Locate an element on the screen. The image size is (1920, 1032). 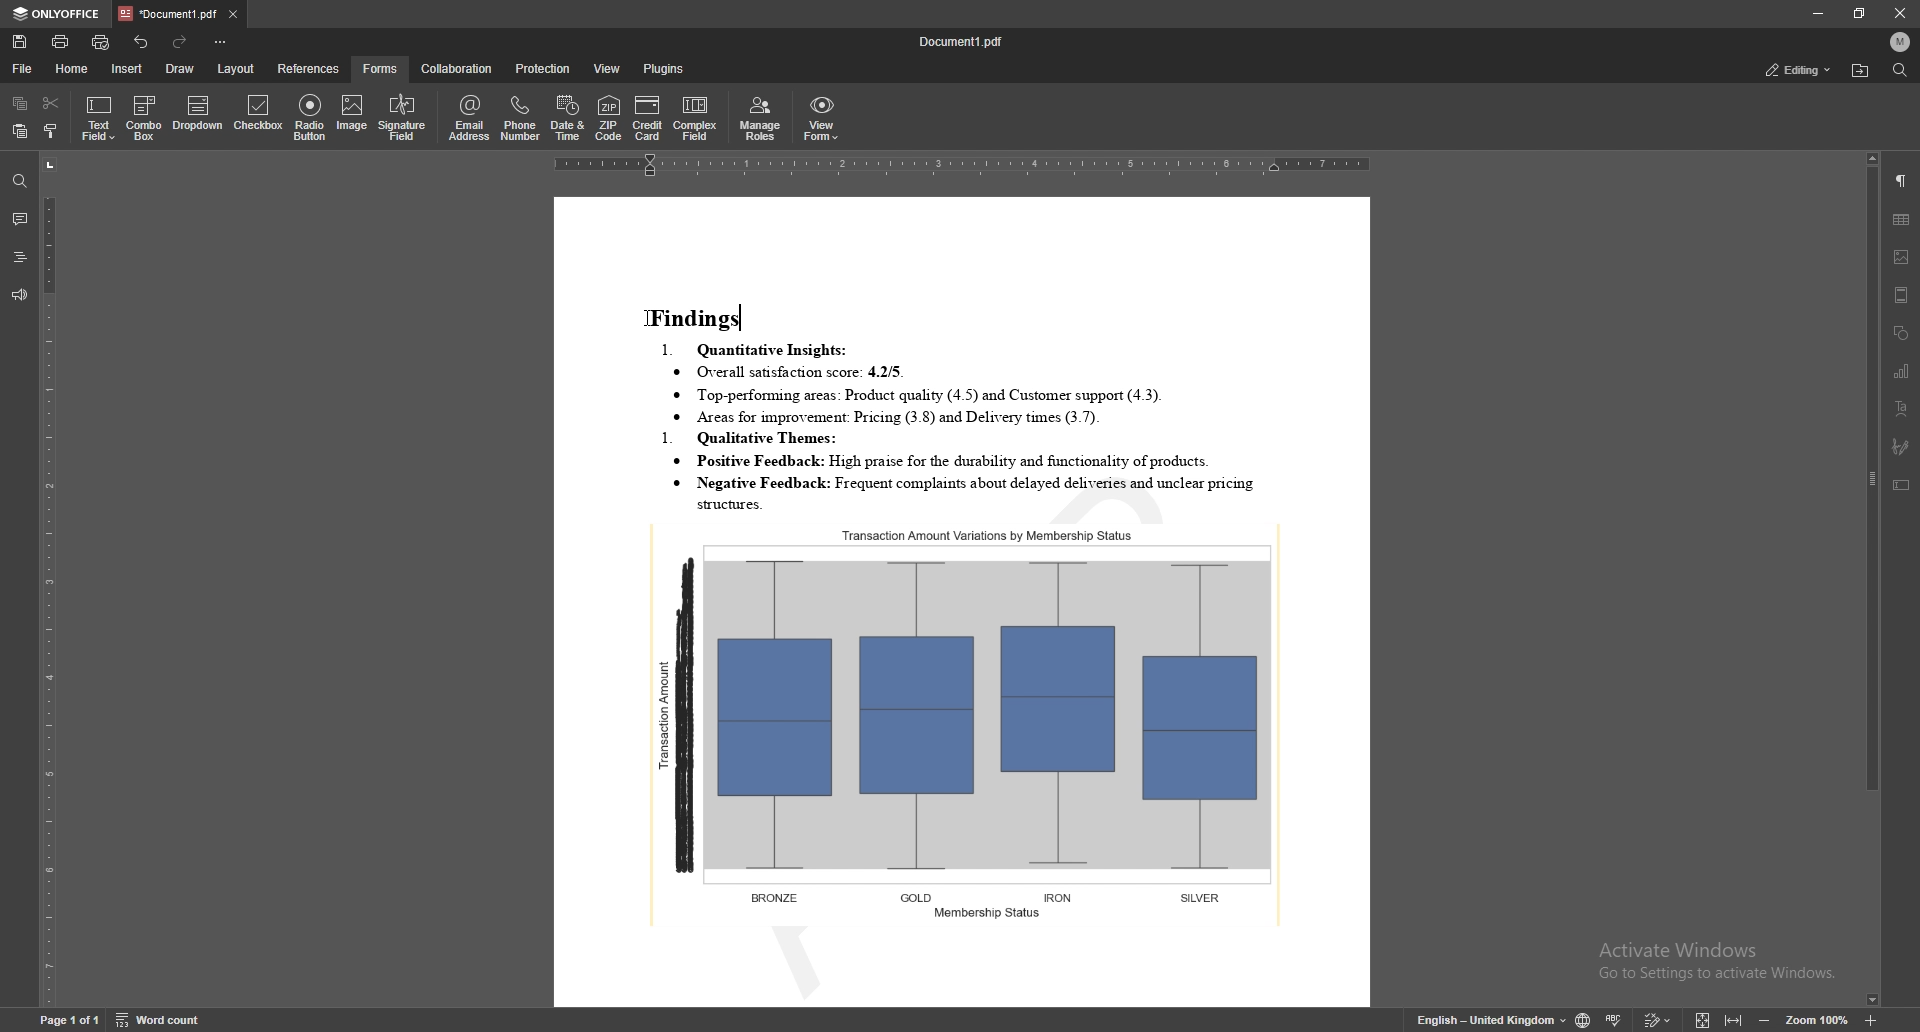
file is located at coordinates (23, 69).